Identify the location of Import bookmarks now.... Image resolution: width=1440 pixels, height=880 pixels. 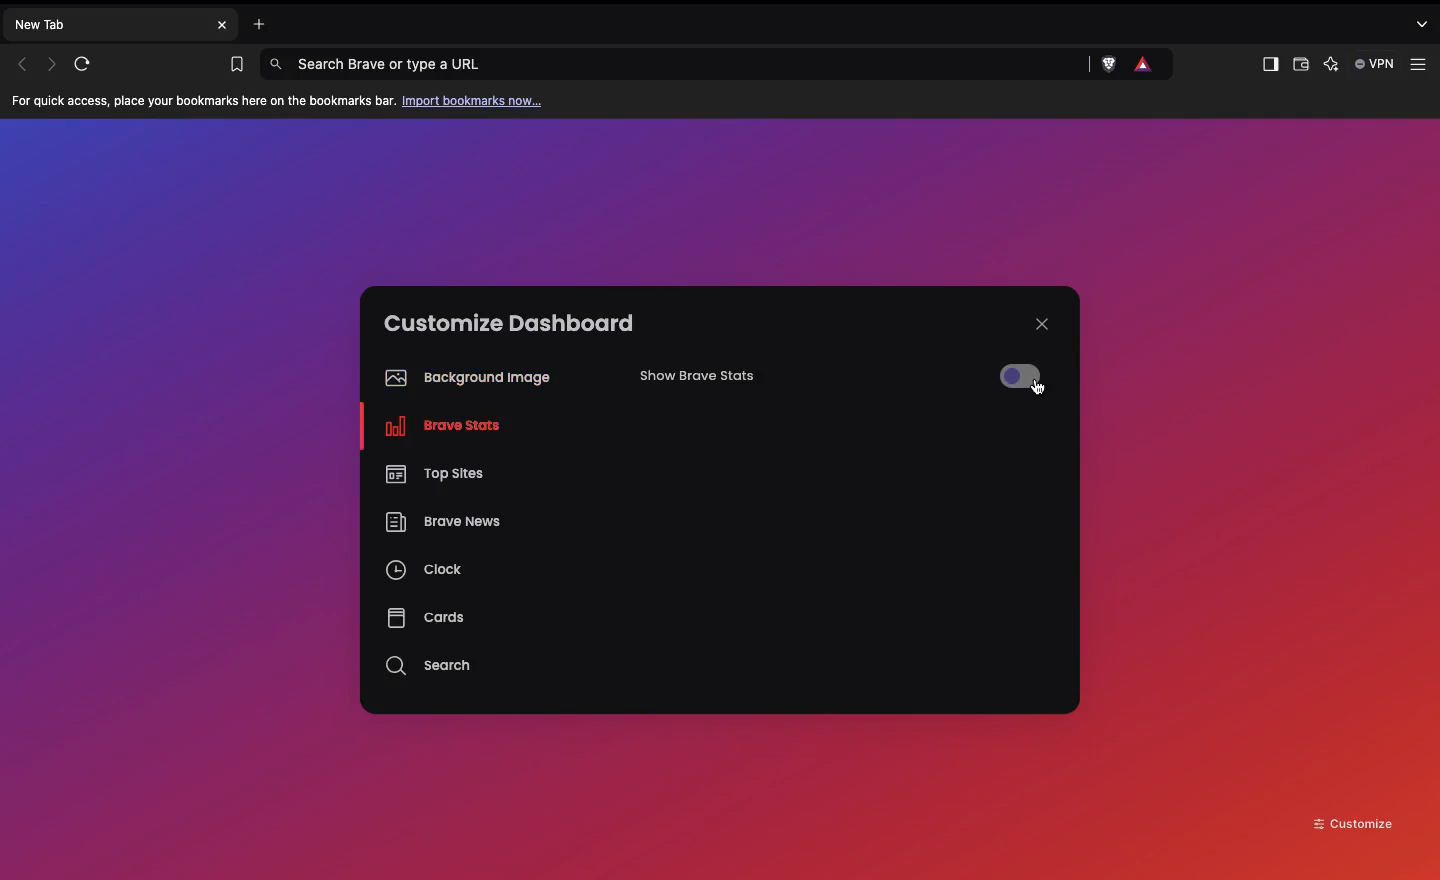
(476, 100).